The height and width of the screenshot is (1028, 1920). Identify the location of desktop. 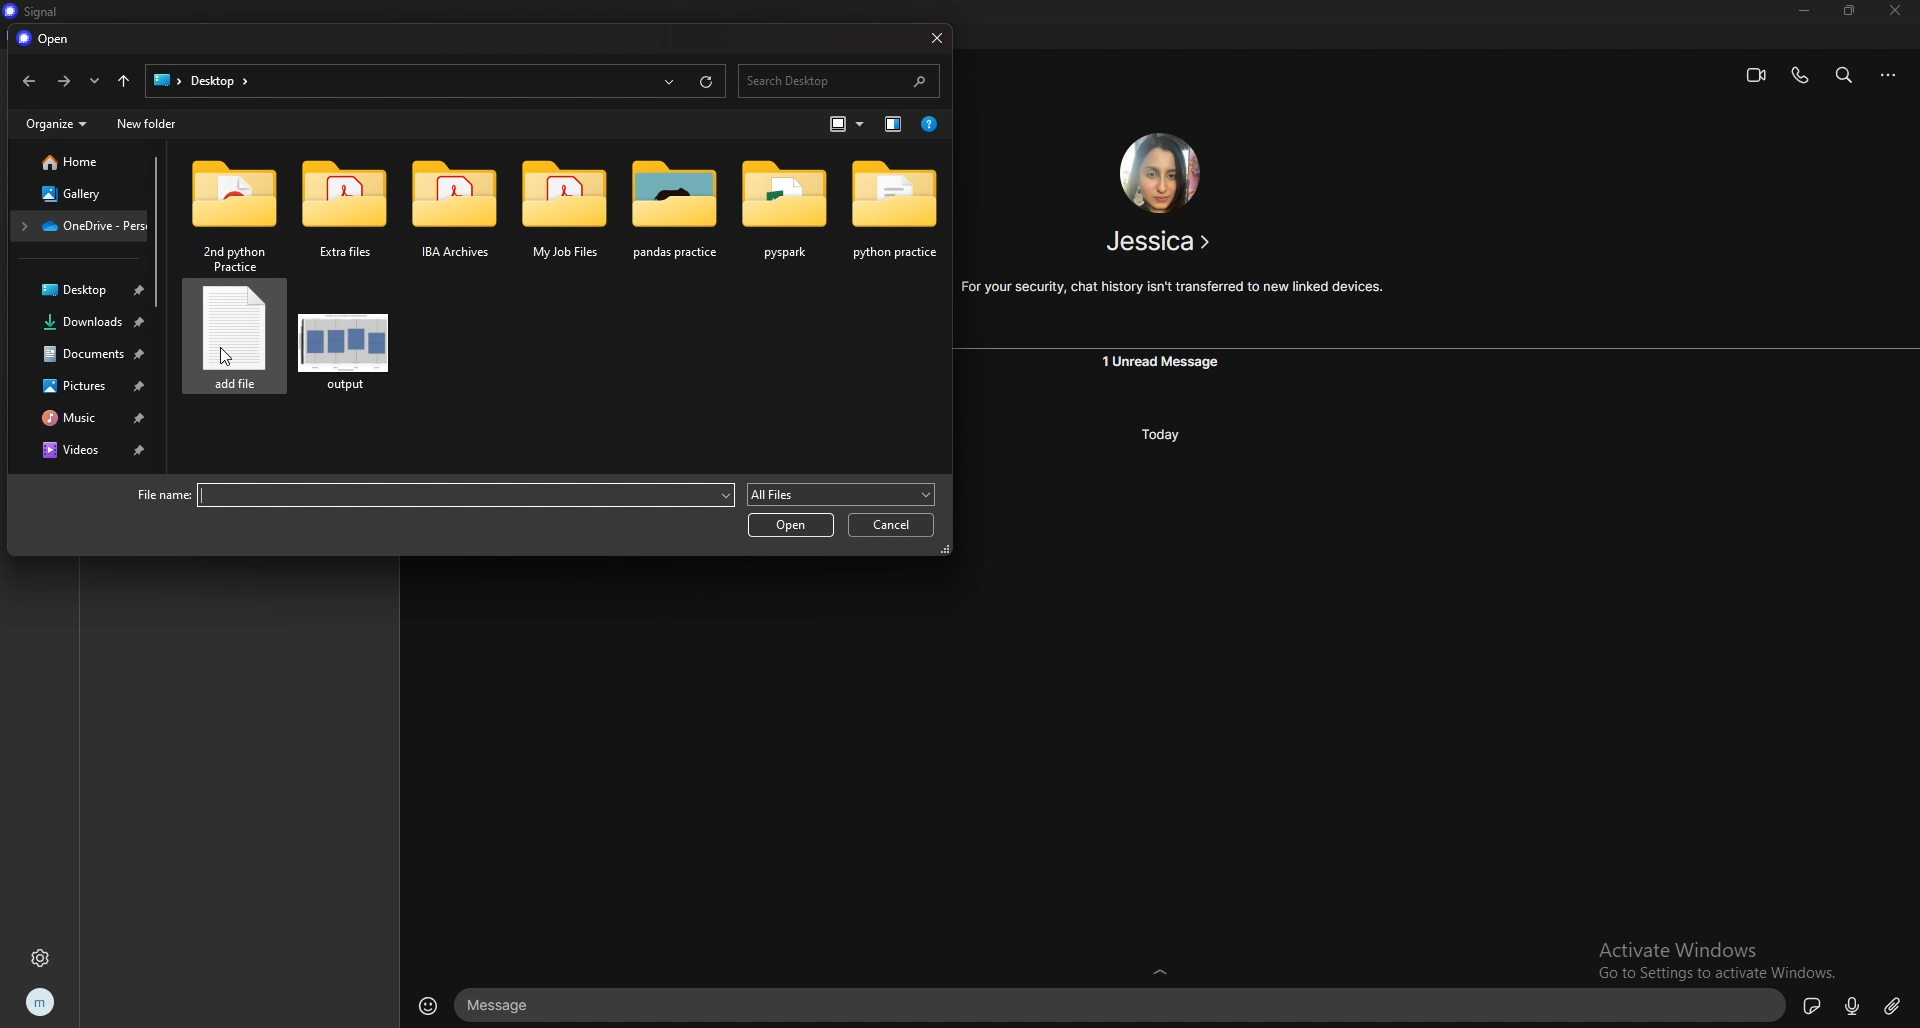
(81, 291).